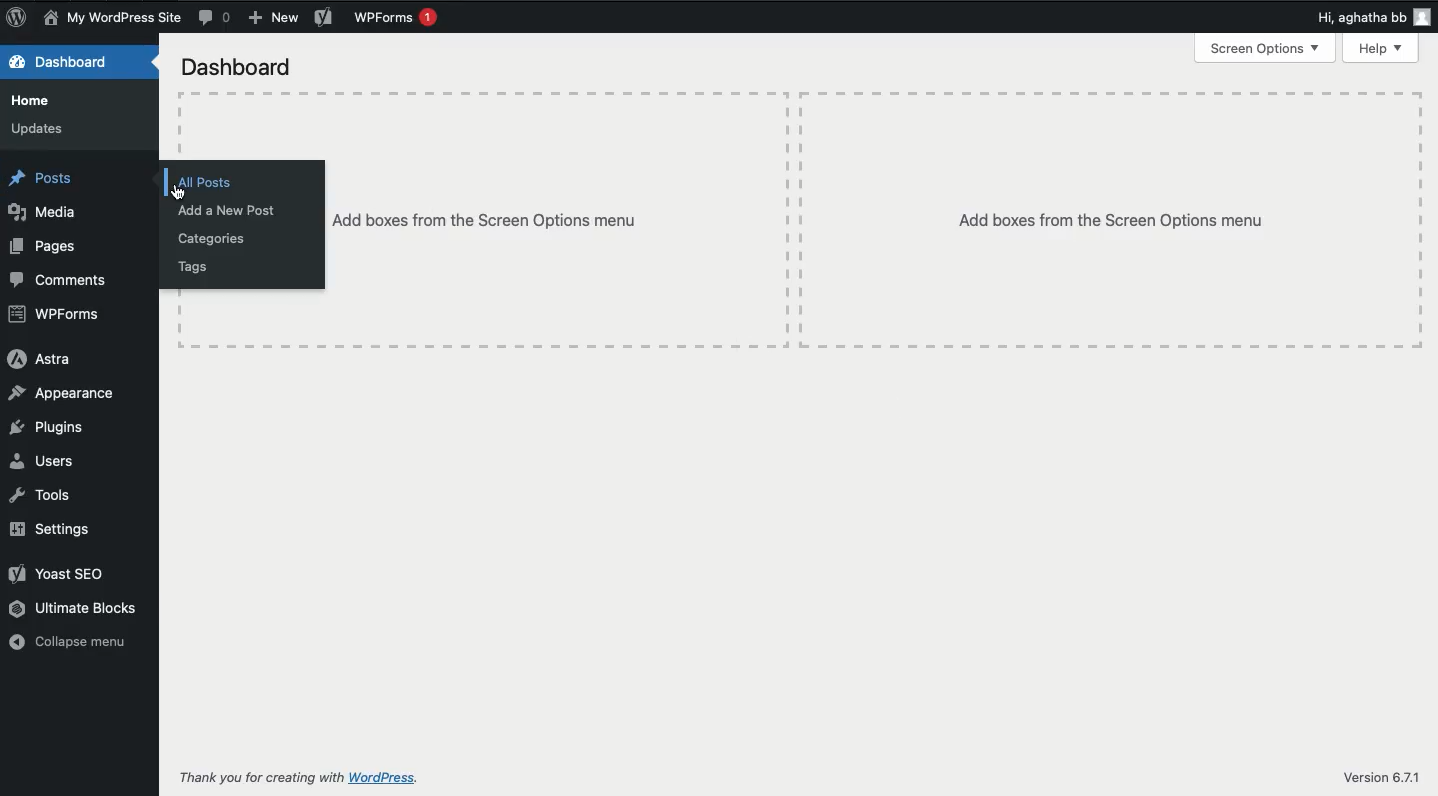 The width and height of the screenshot is (1438, 796). Describe the element at coordinates (45, 214) in the screenshot. I see `Media` at that location.